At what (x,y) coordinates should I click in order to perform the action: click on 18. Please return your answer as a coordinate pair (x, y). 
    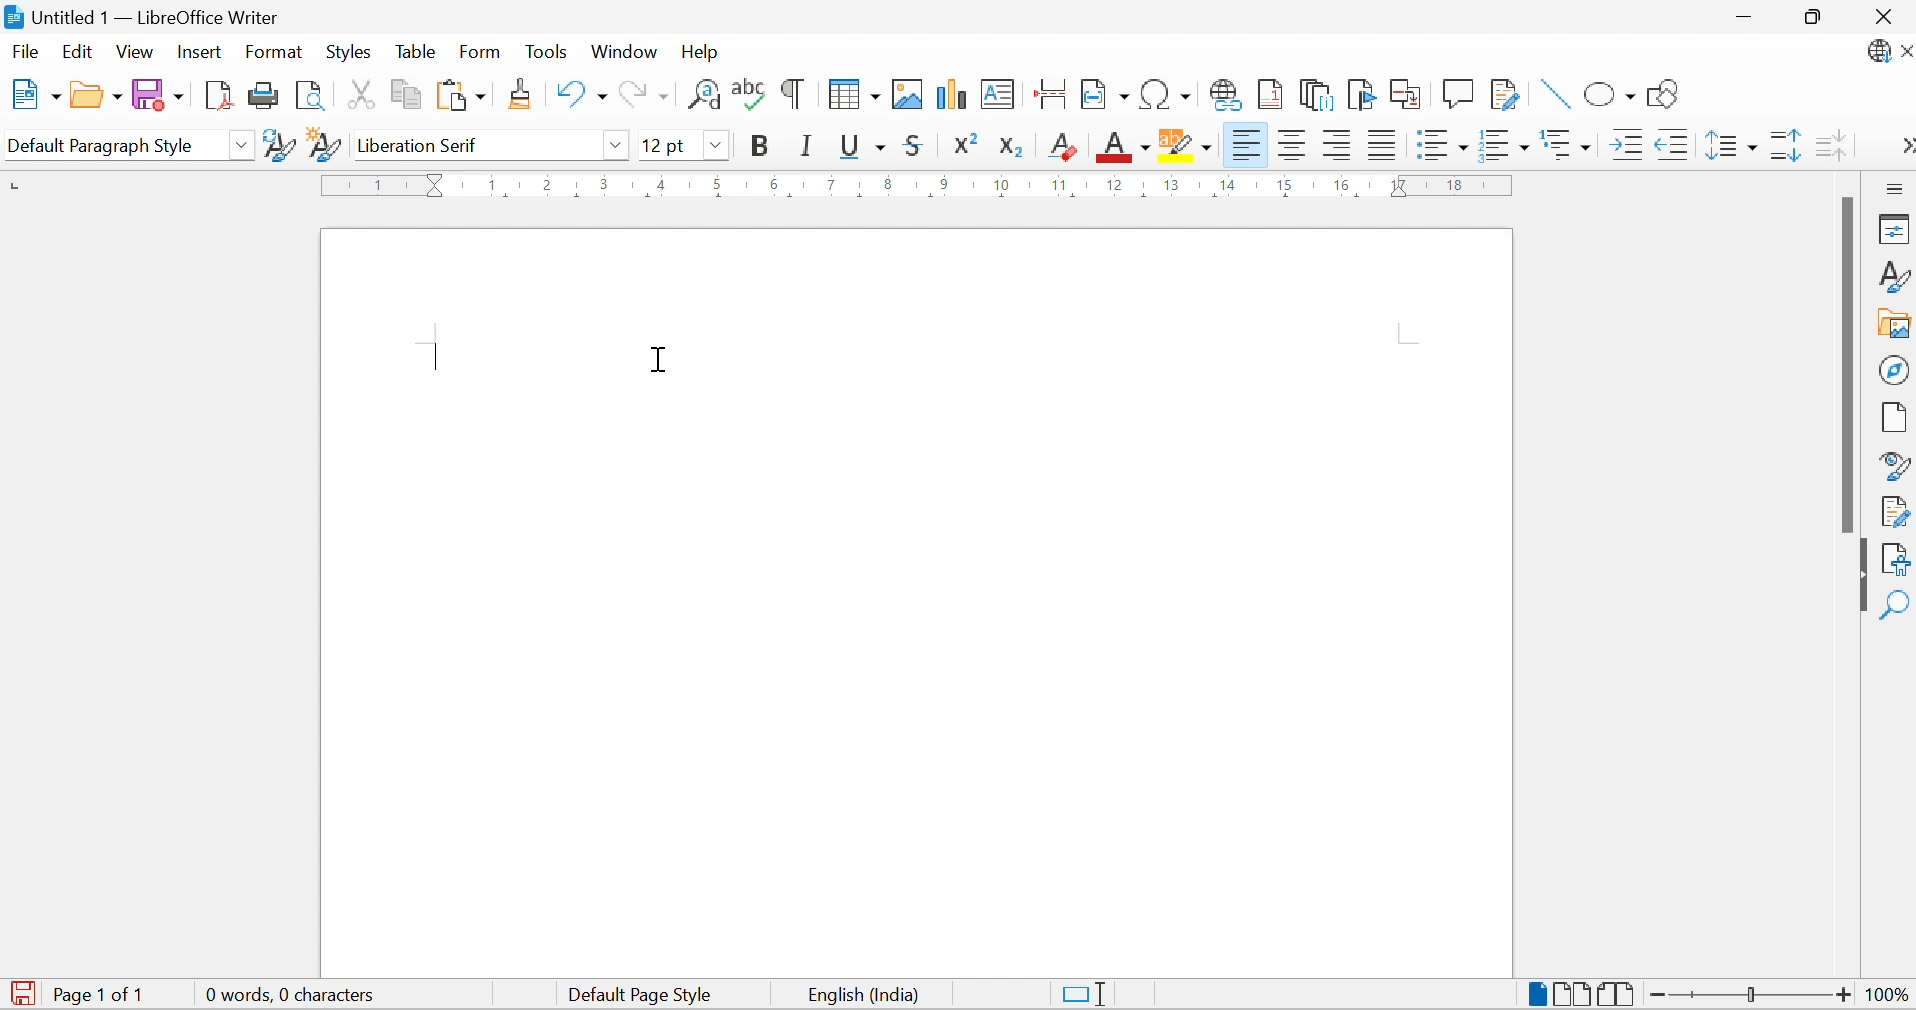
    Looking at the image, I should click on (1456, 184).